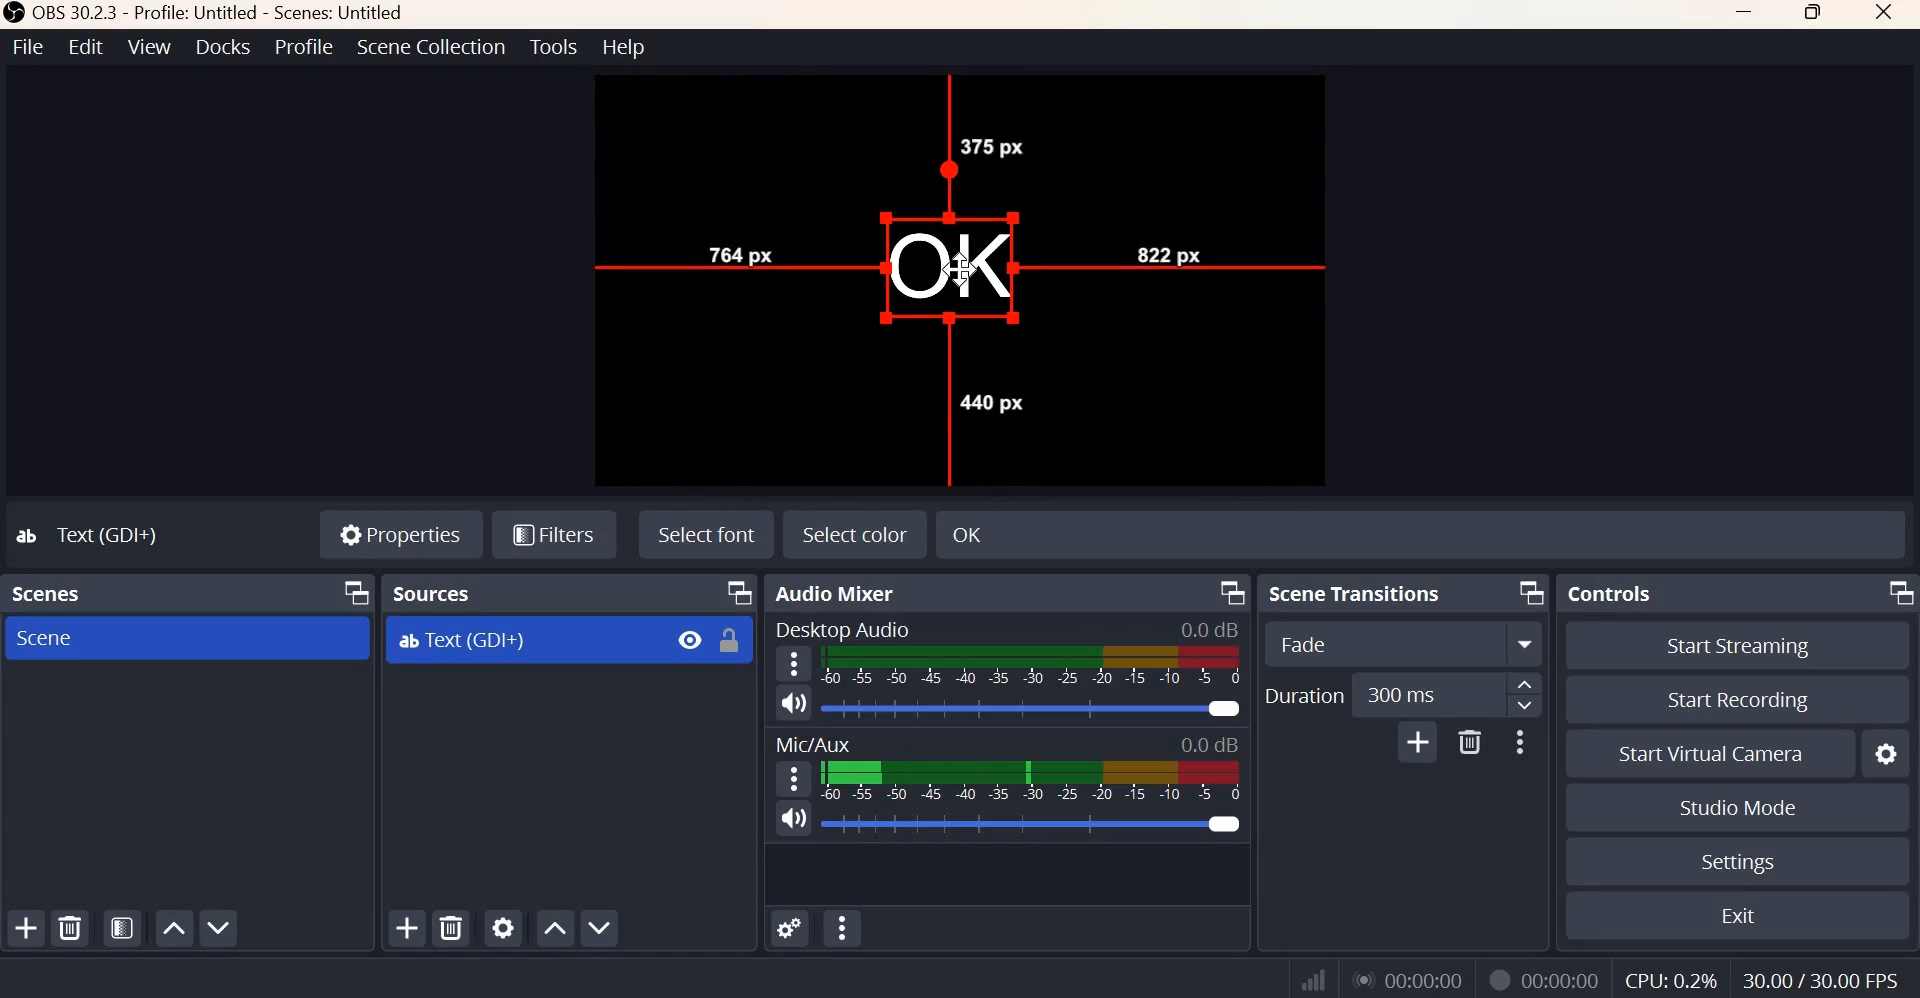 This screenshot has width=1920, height=998. Describe the element at coordinates (1714, 752) in the screenshot. I see `Start virtual camera` at that location.